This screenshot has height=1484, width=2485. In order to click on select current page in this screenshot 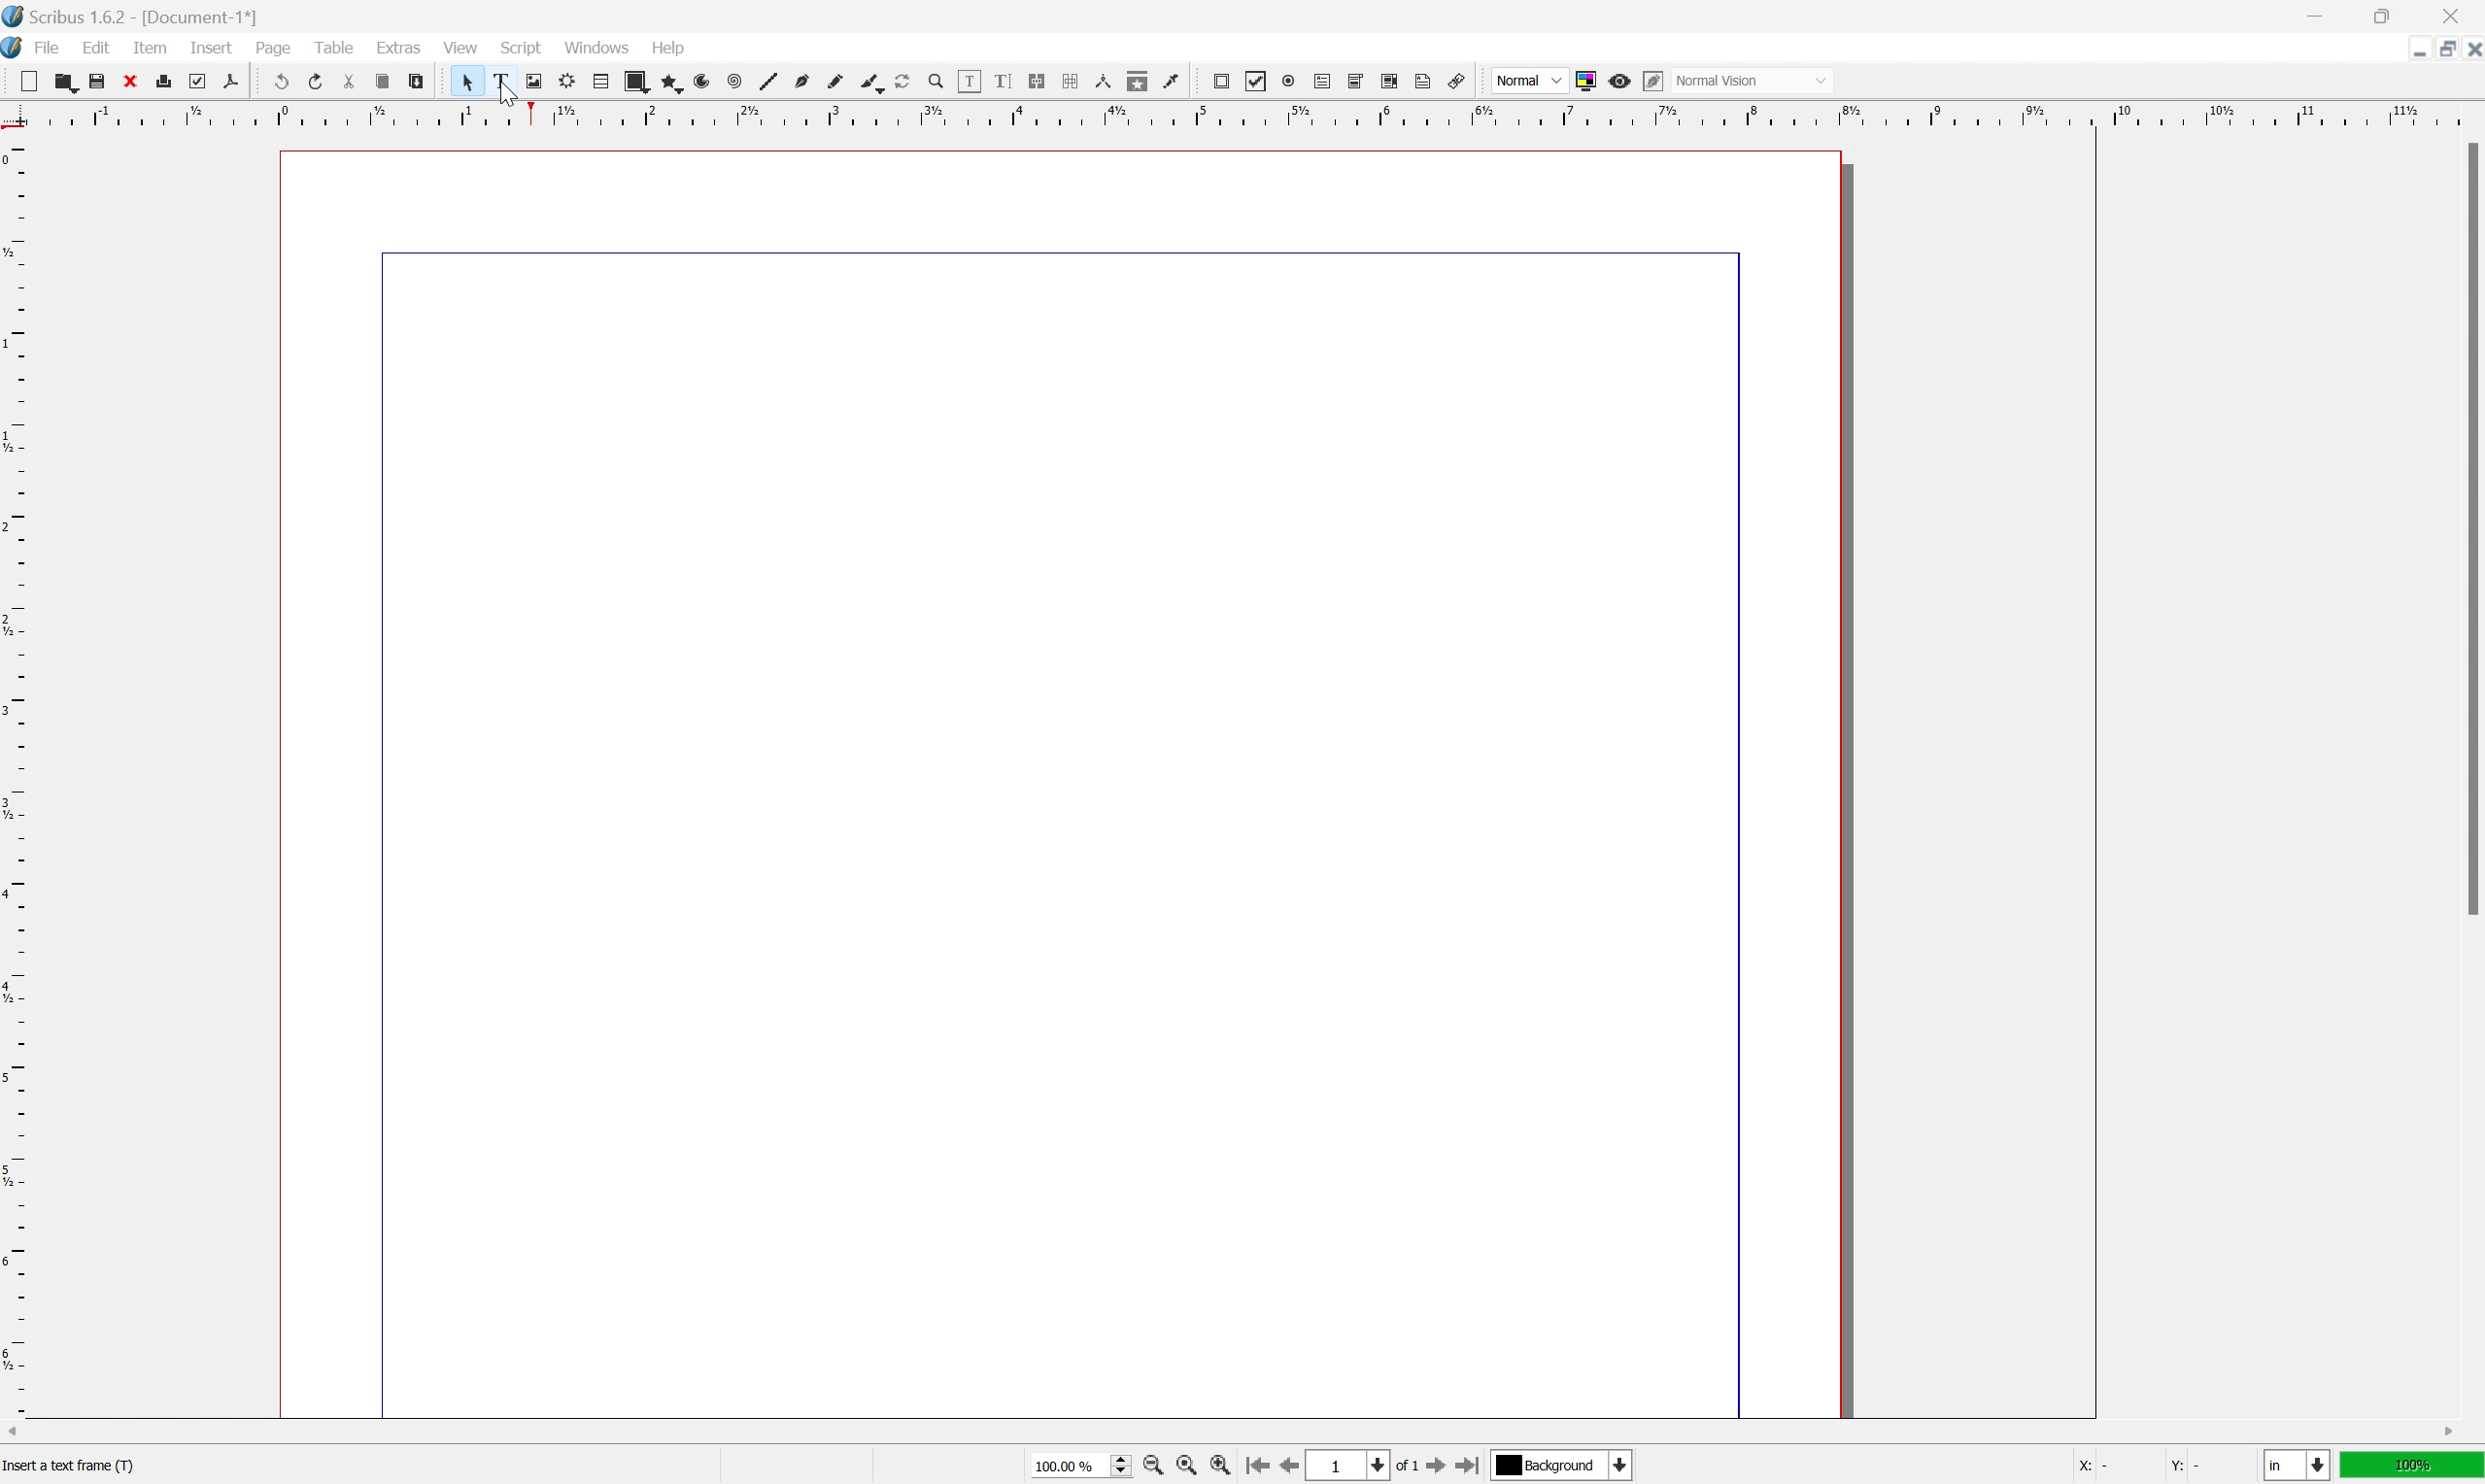, I will do `click(1367, 1467)`.